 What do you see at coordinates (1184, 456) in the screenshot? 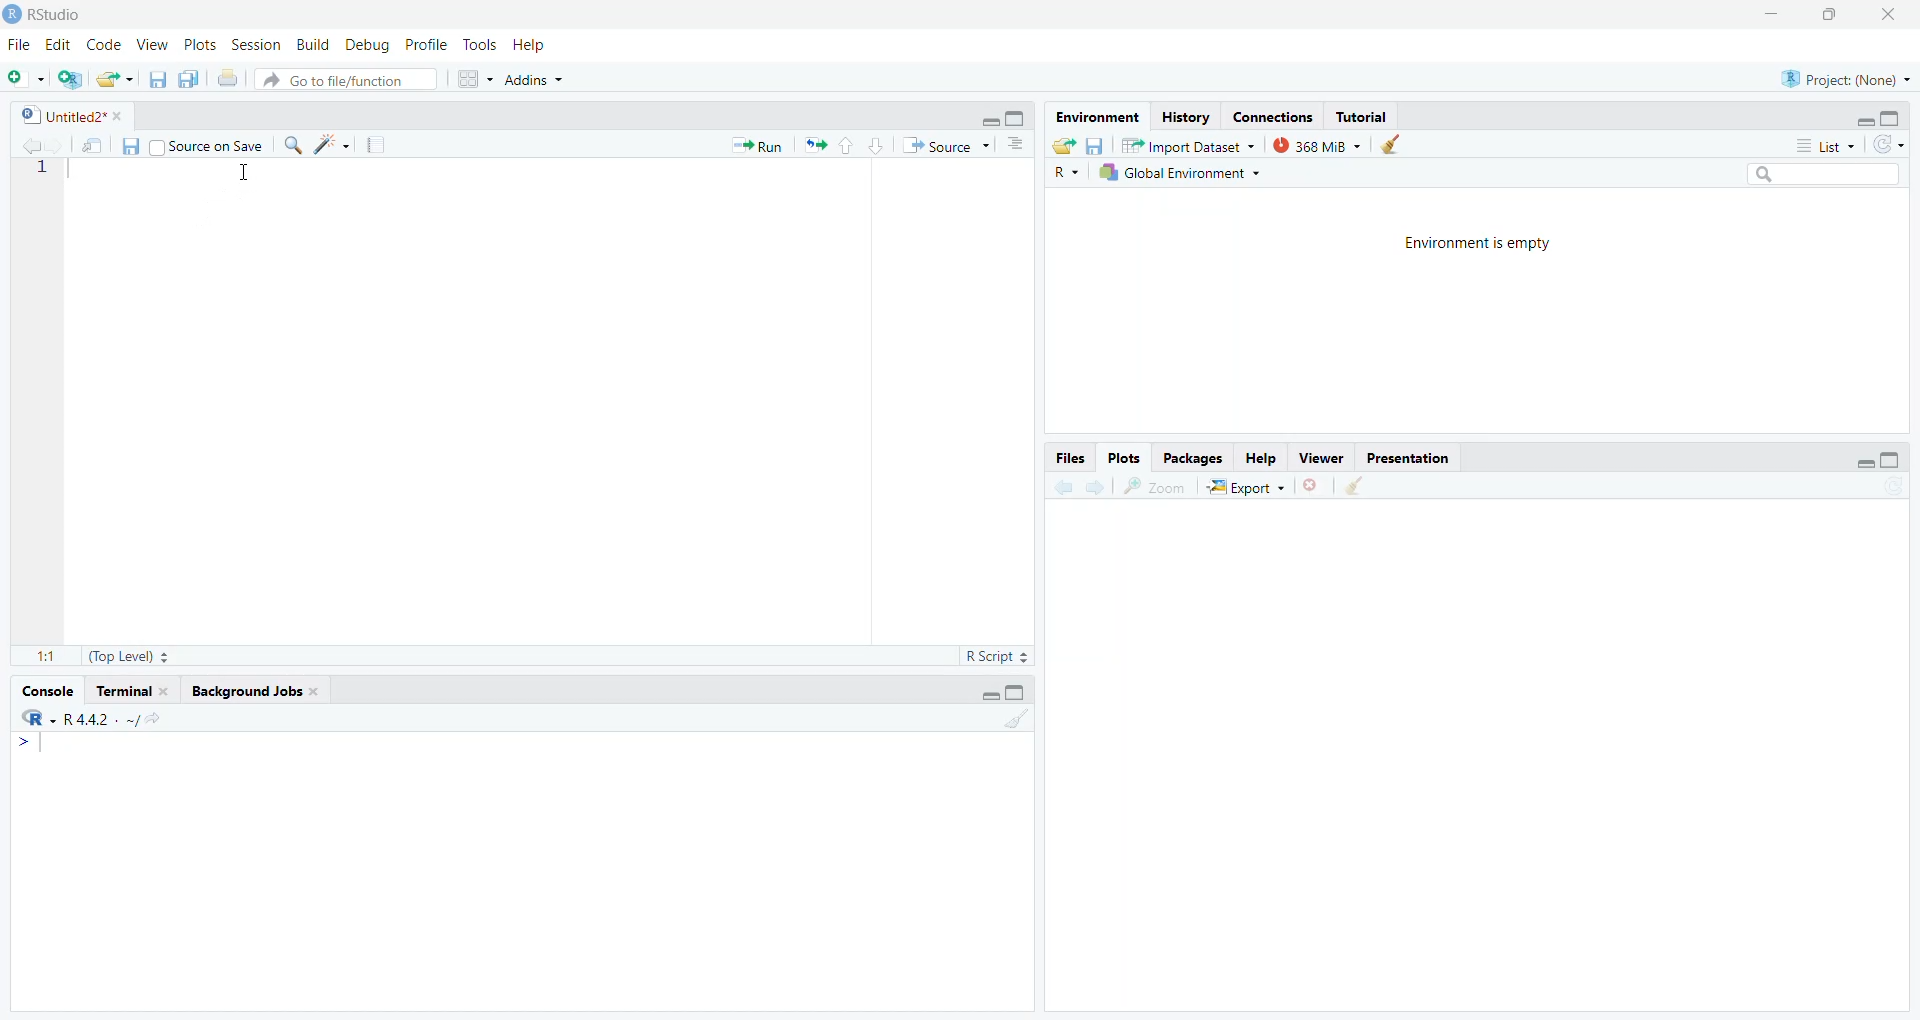
I see `Packages` at bounding box center [1184, 456].